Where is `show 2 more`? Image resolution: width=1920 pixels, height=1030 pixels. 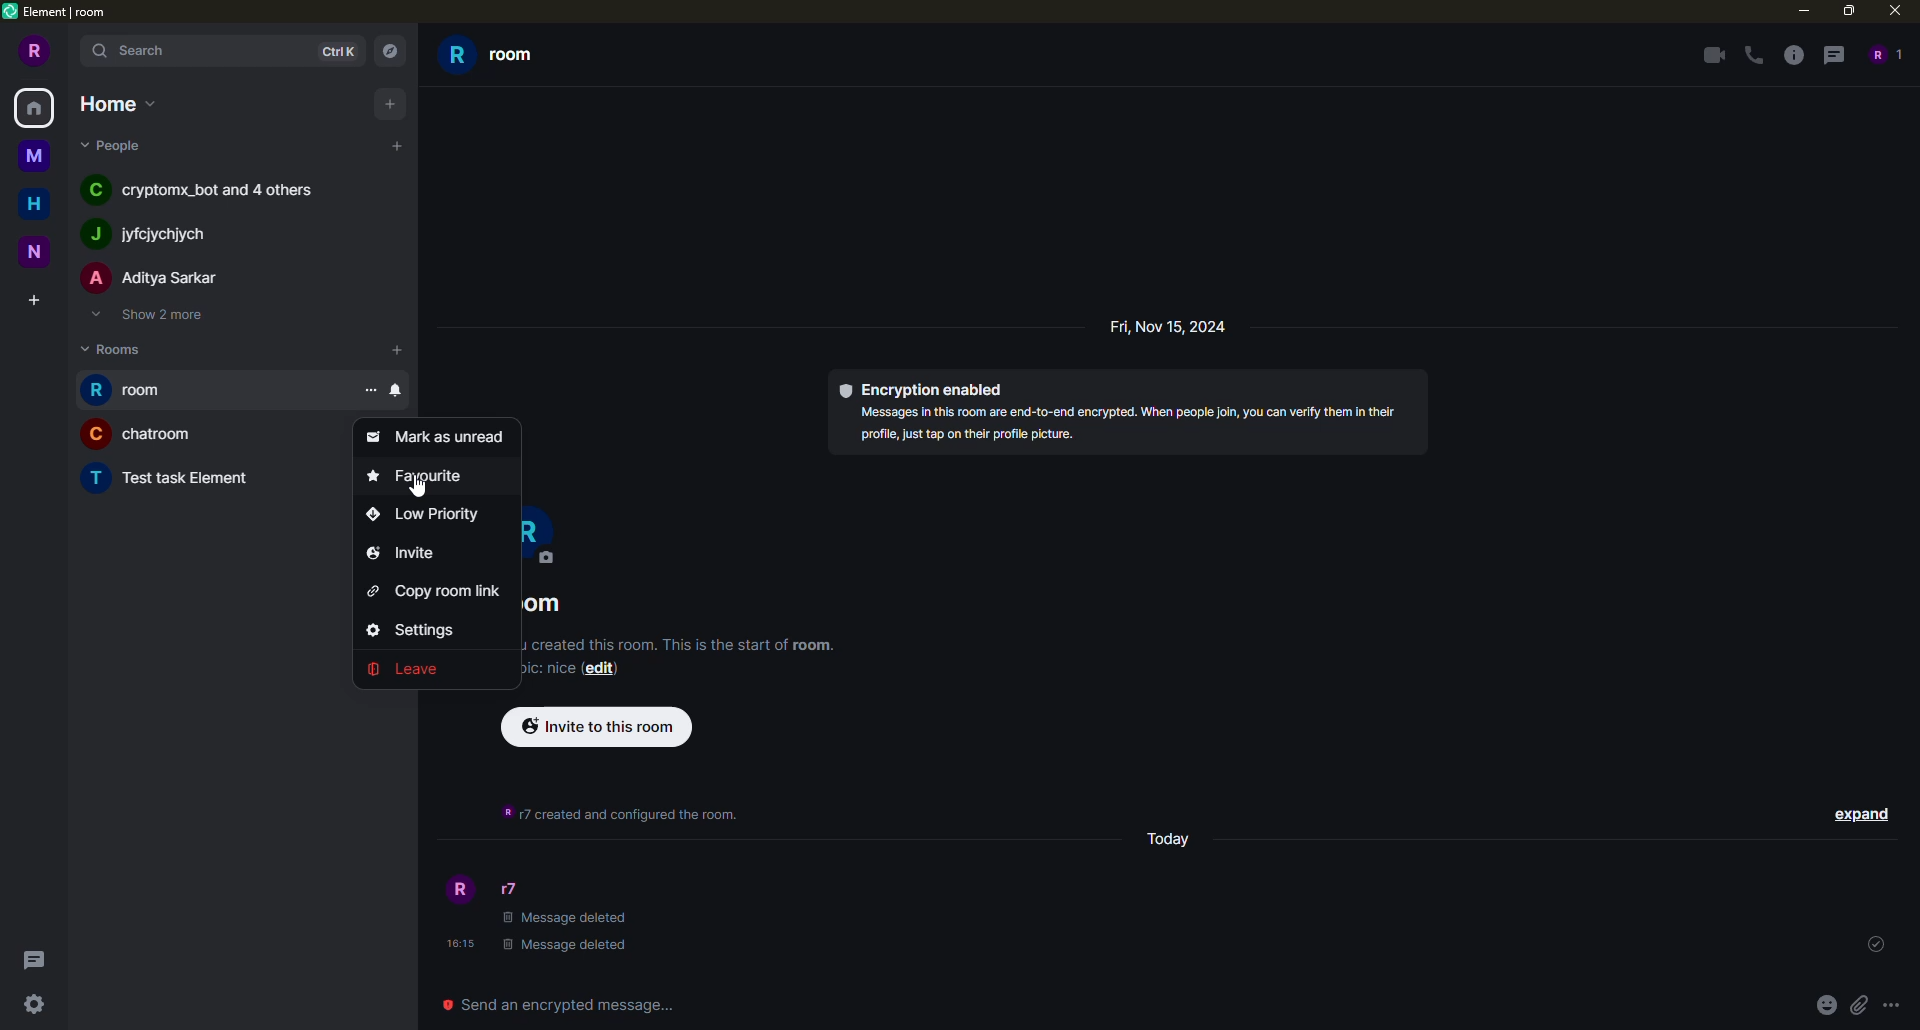 show 2 more is located at coordinates (153, 316).